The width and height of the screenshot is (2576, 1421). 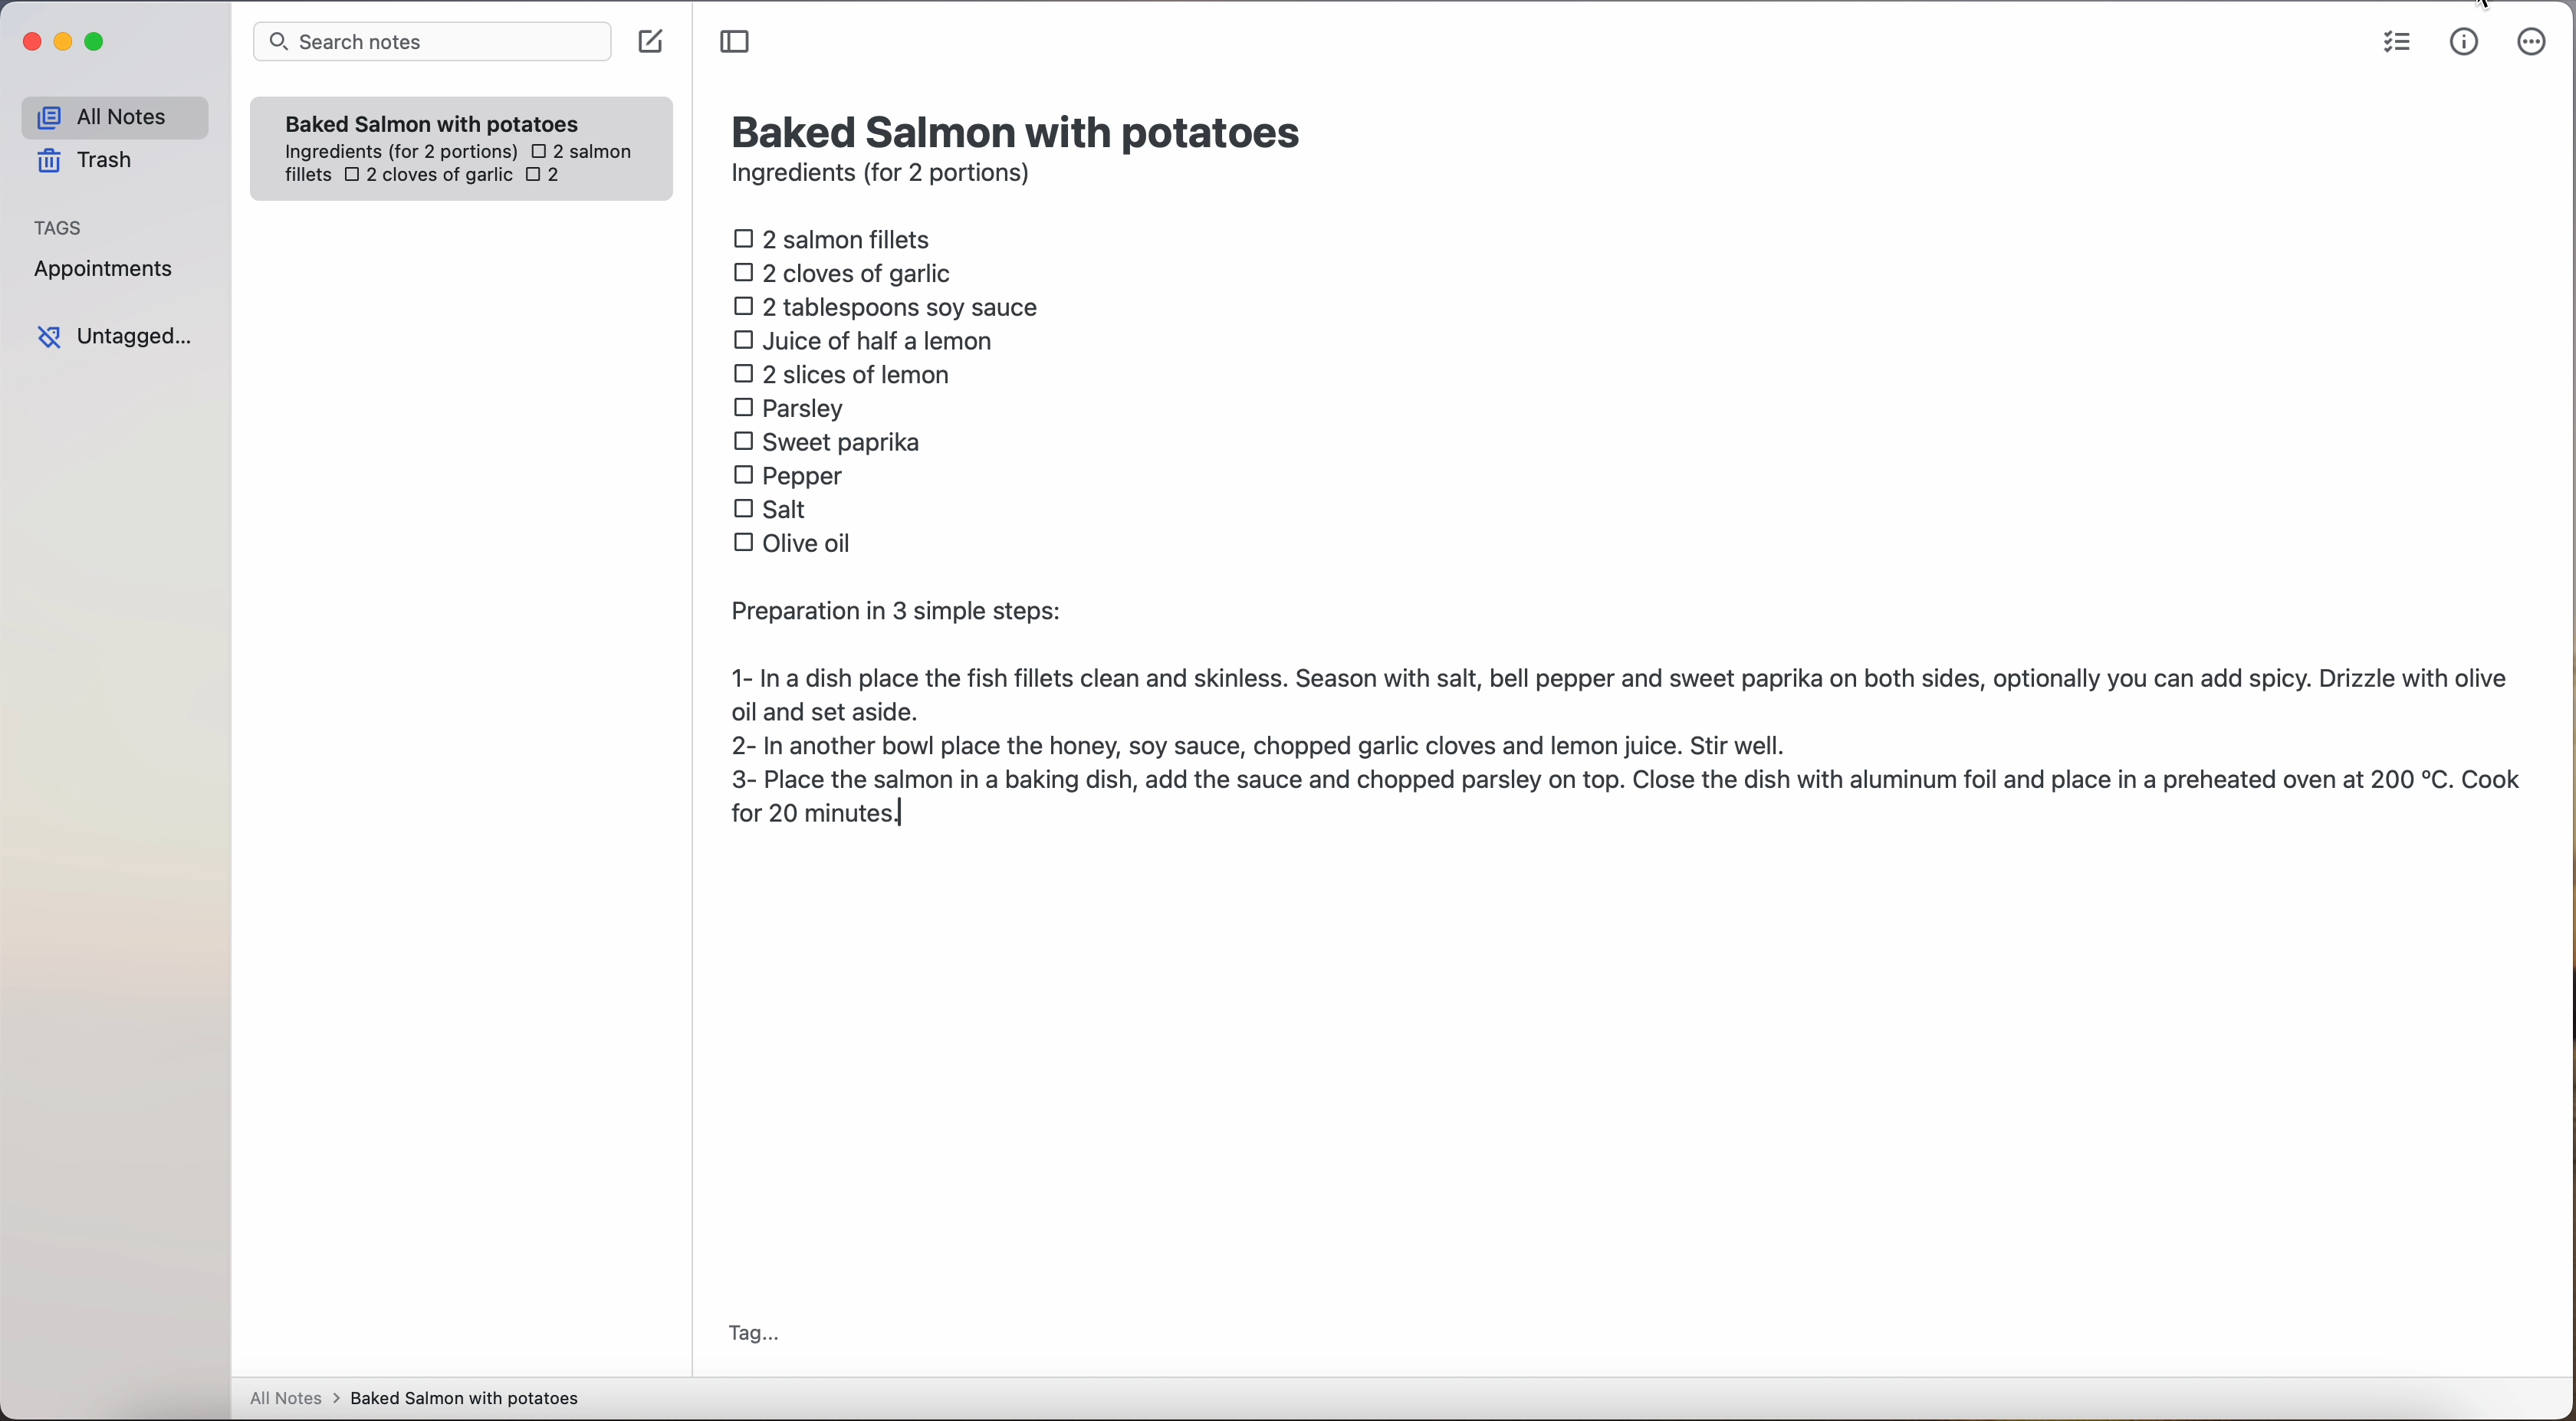 I want to click on appointments tag, so click(x=106, y=265).